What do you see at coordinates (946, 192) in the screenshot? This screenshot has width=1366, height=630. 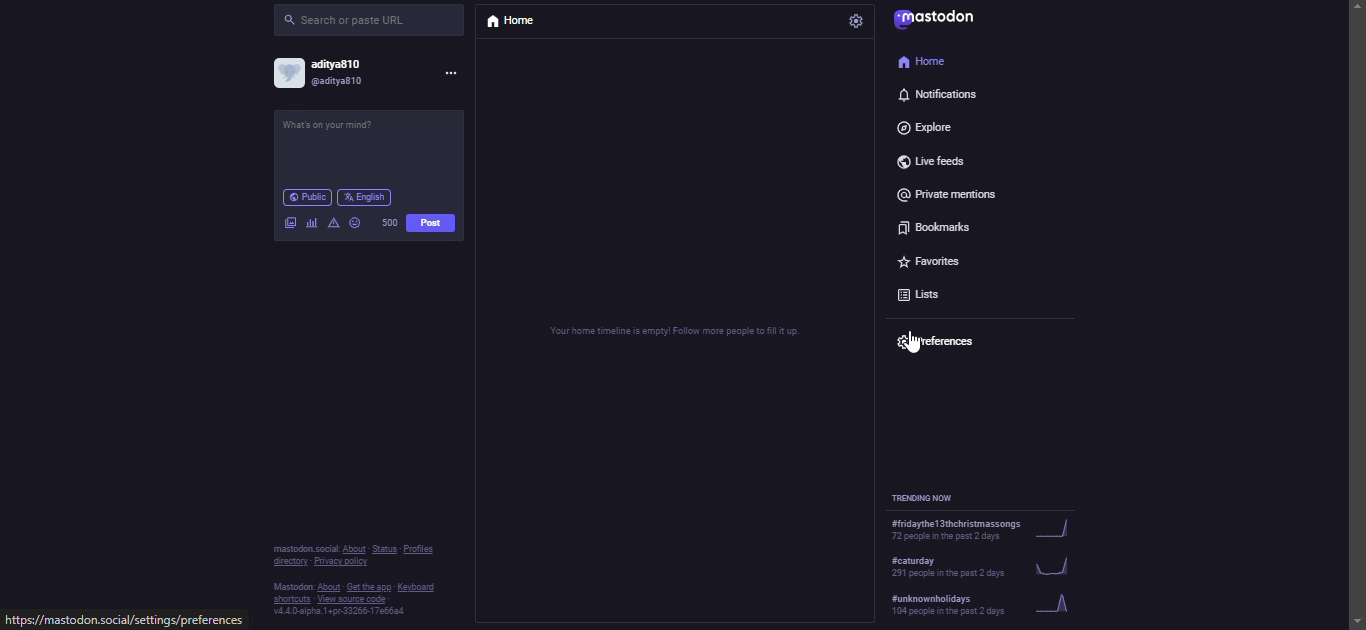 I see `private mentions` at bounding box center [946, 192].